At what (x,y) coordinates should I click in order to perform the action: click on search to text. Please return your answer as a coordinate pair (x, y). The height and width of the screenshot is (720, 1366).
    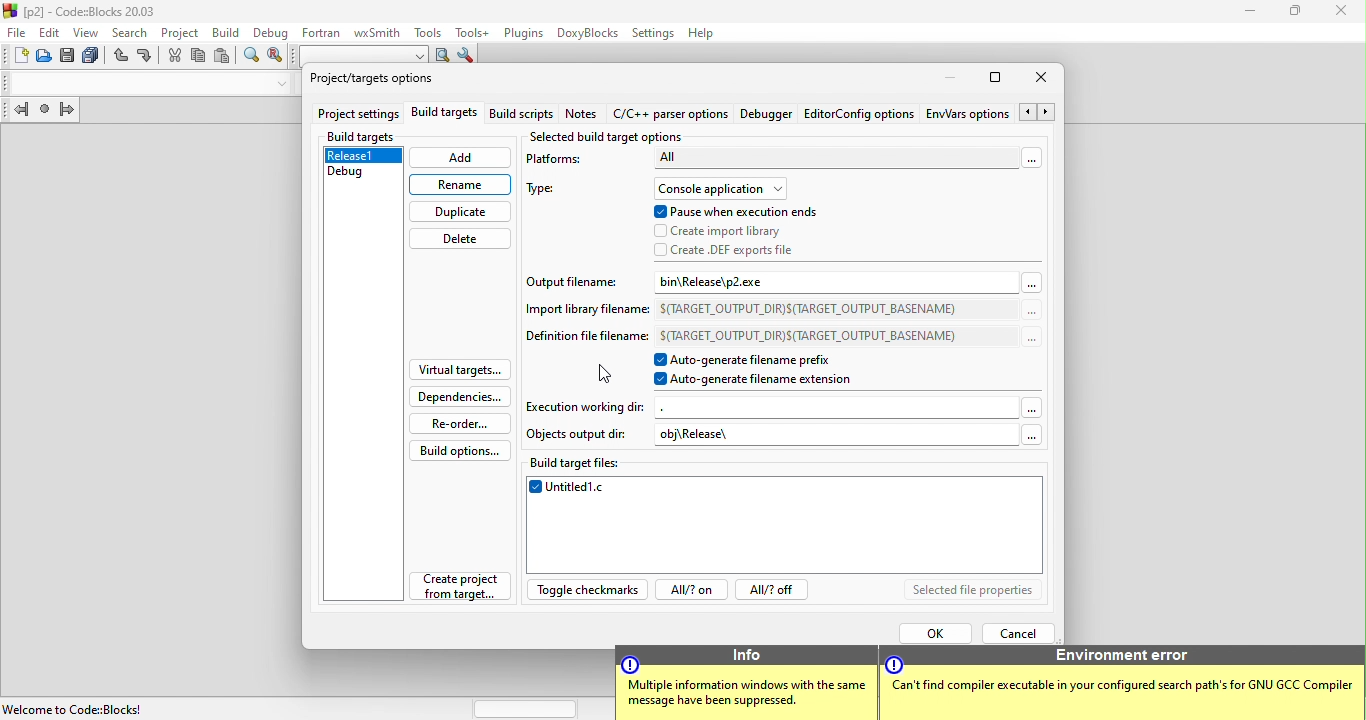
    Looking at the image, I should click on (361, 54).